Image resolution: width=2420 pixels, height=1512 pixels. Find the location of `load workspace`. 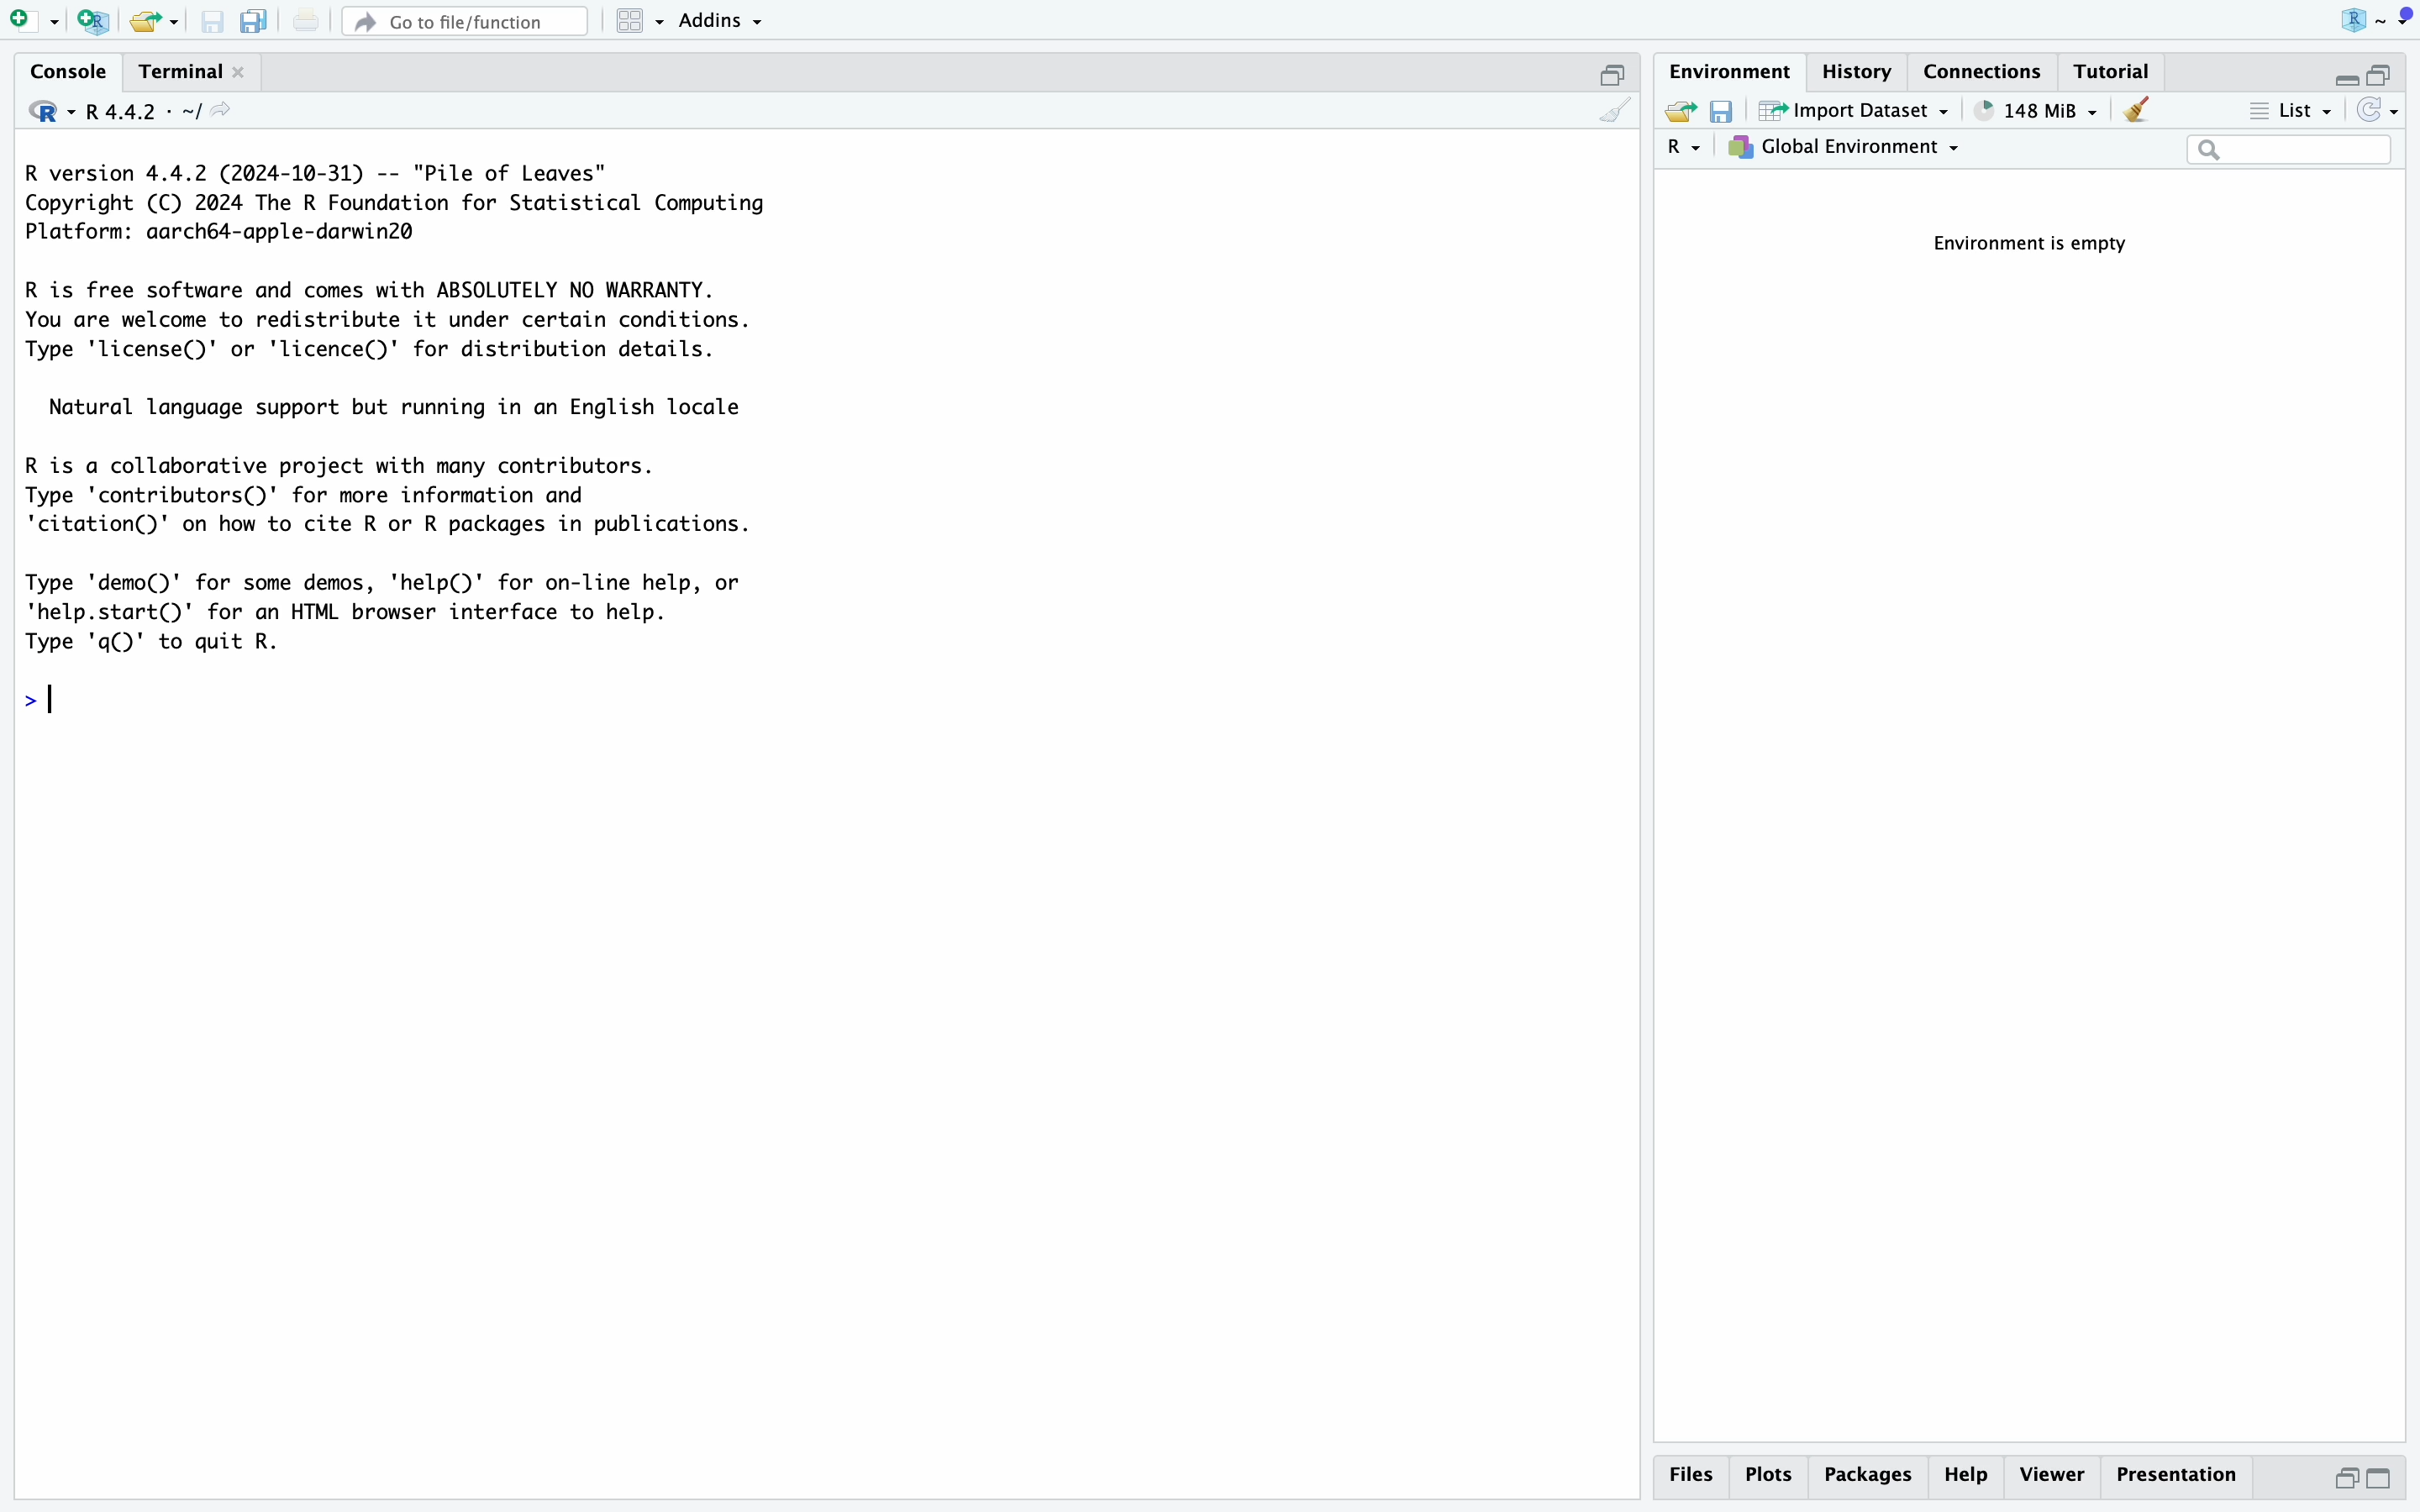

load workspace is located at coordinates (1679, 113).